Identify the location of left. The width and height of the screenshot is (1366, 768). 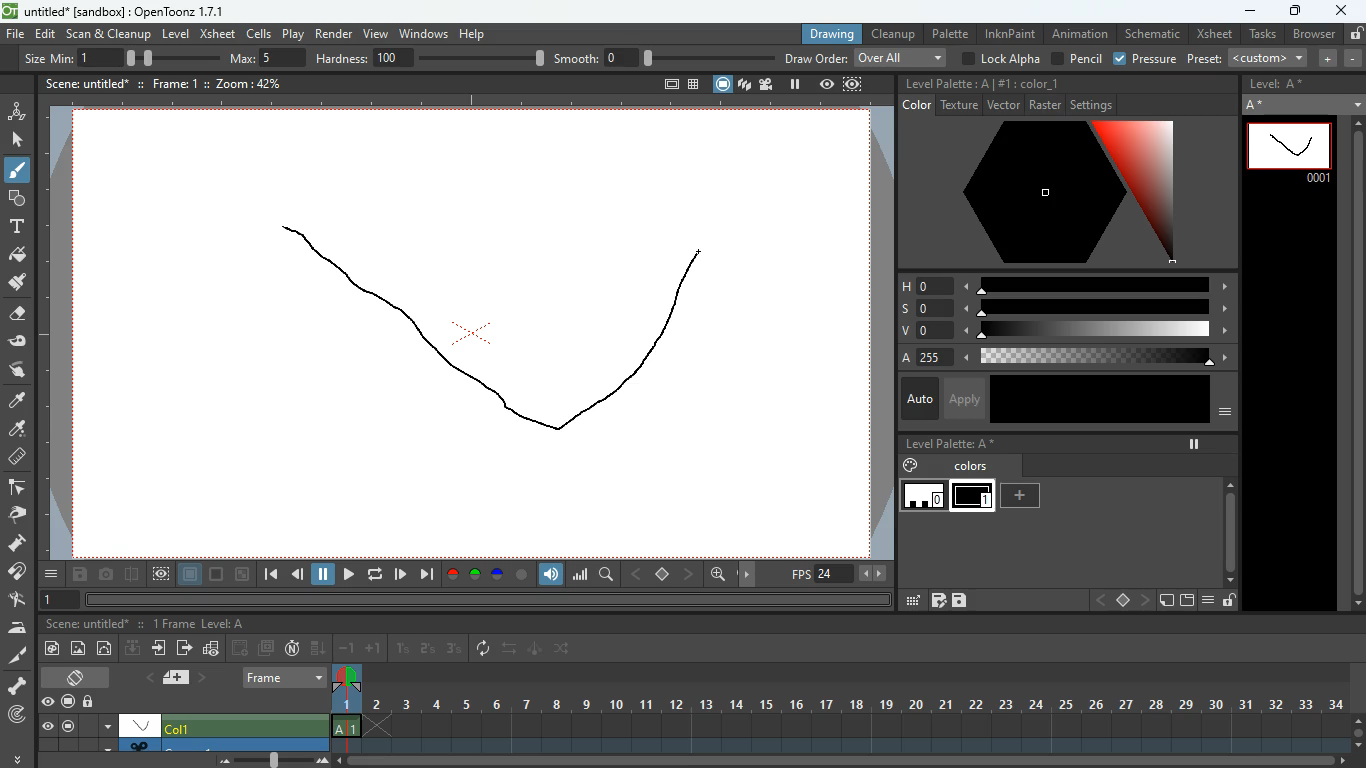
(634, 574).